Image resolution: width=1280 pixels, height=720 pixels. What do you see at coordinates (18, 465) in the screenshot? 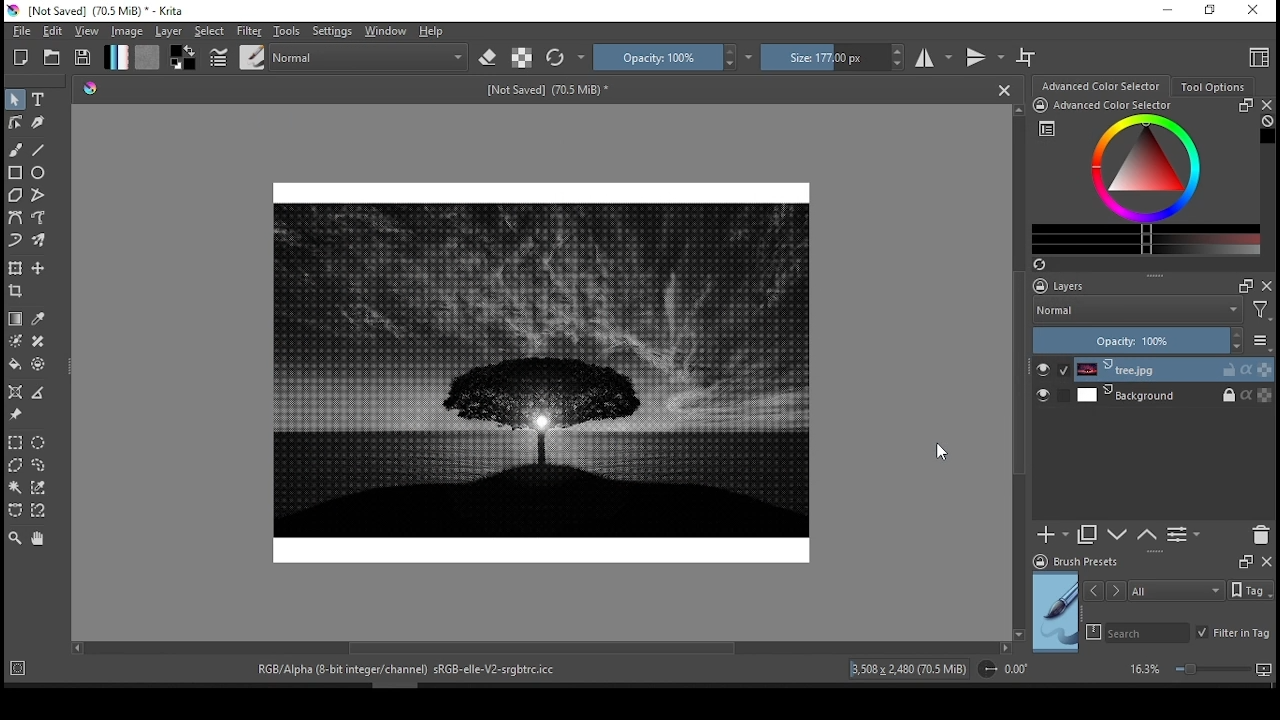
I see `polygon selection tool` at bounding box center [18, 465].